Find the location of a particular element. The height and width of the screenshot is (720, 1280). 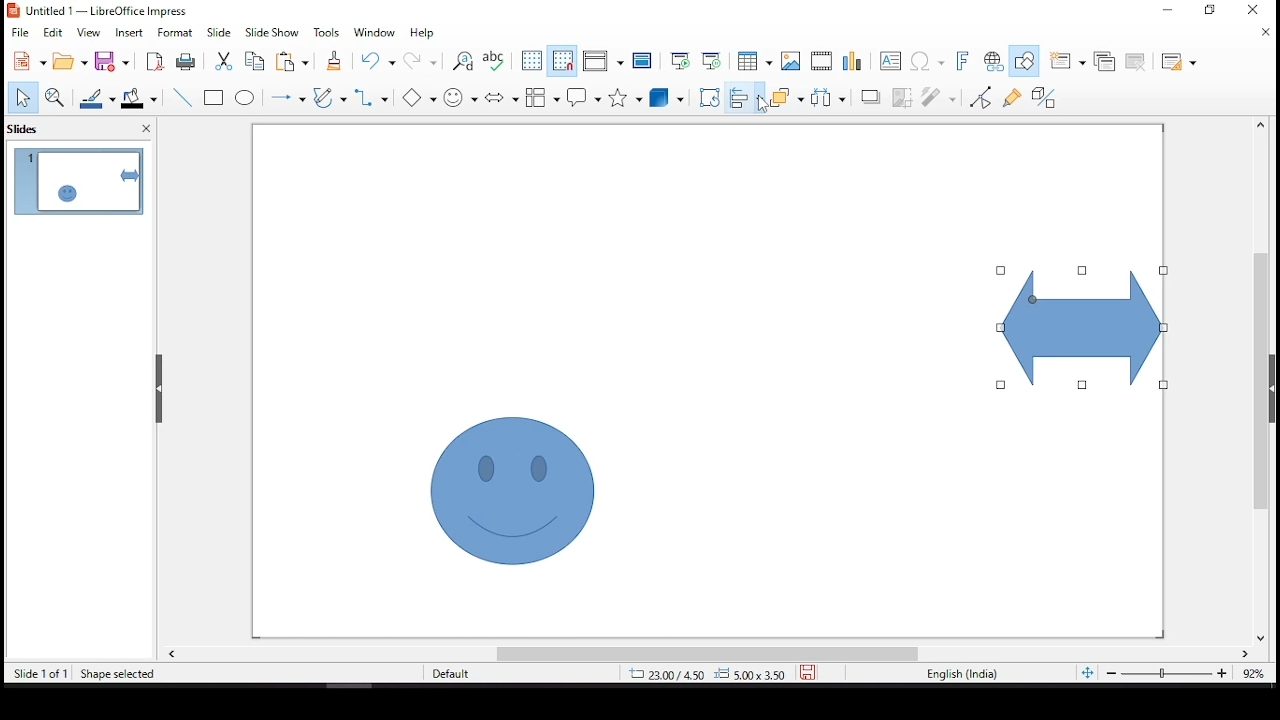

insert special characters is located at coordinates (929, 62).